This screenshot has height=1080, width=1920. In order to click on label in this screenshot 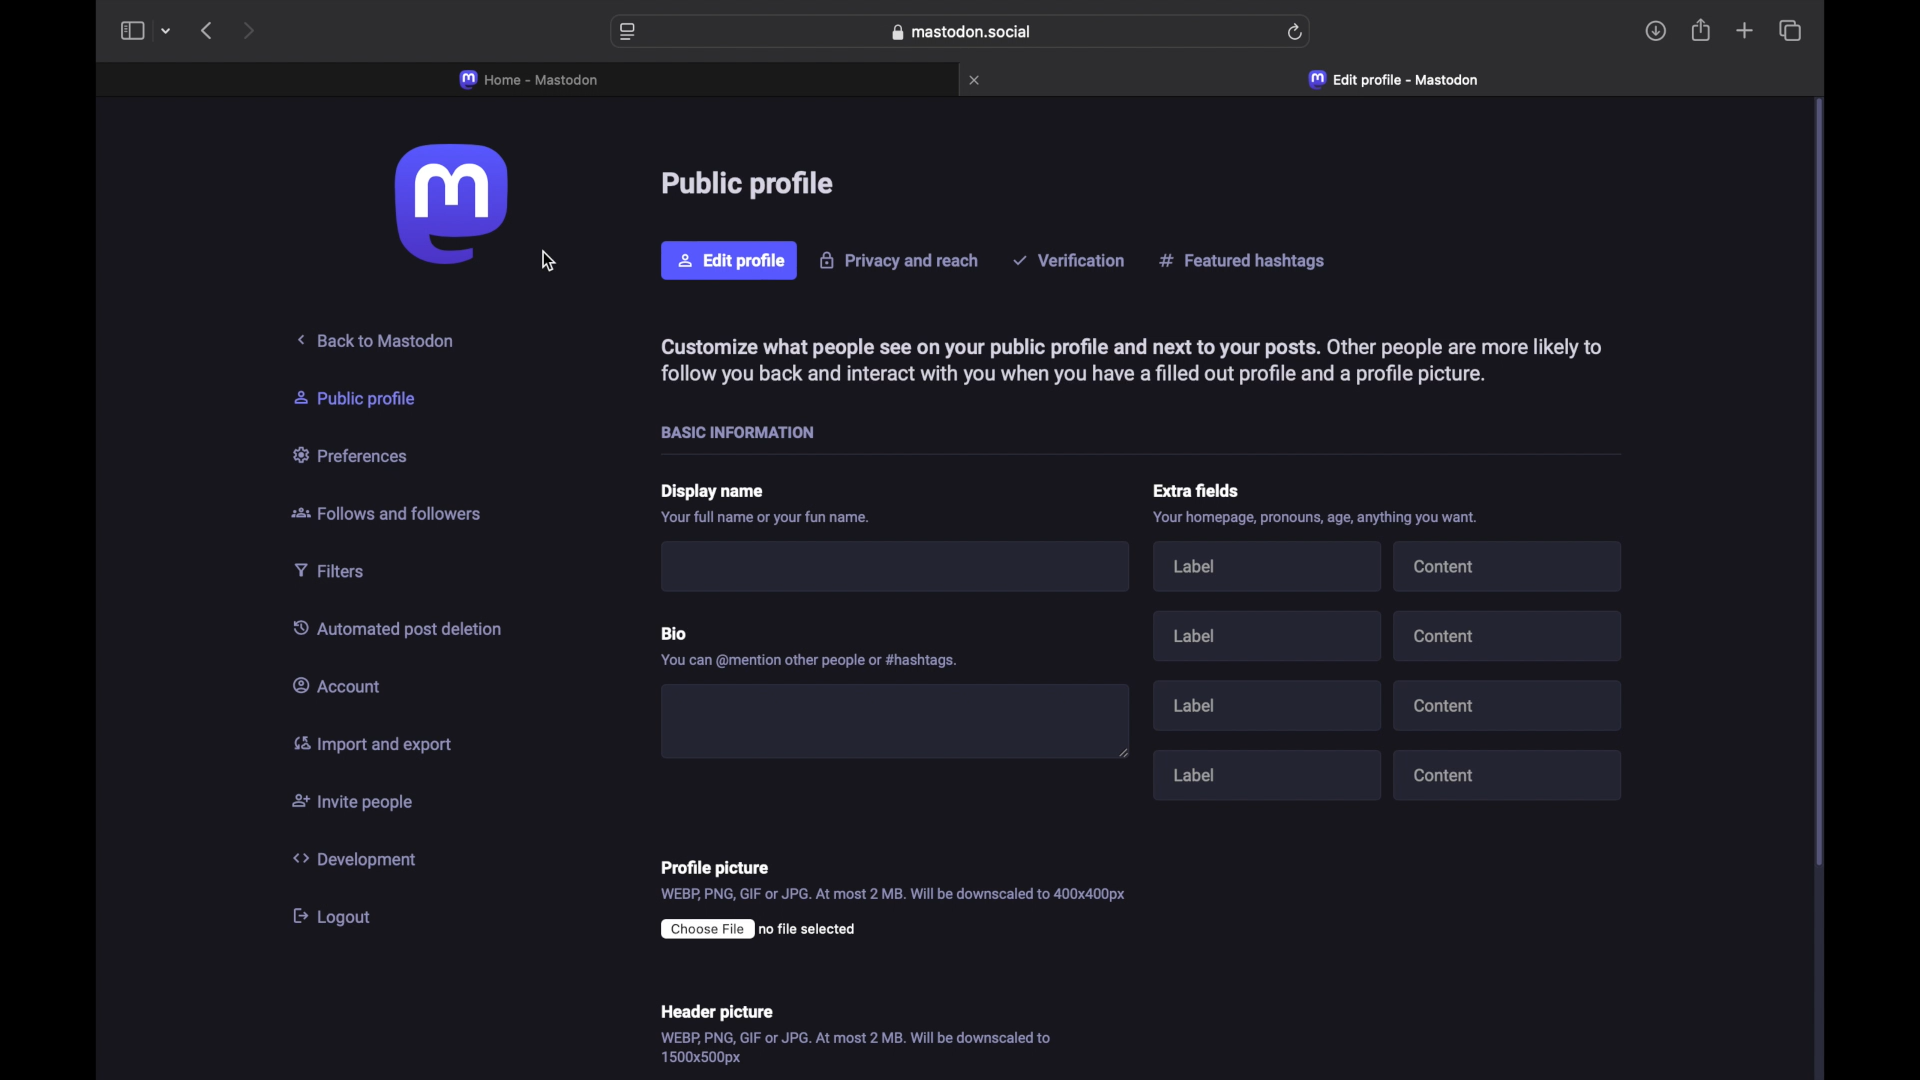, I will do `click(1264, 635)`.